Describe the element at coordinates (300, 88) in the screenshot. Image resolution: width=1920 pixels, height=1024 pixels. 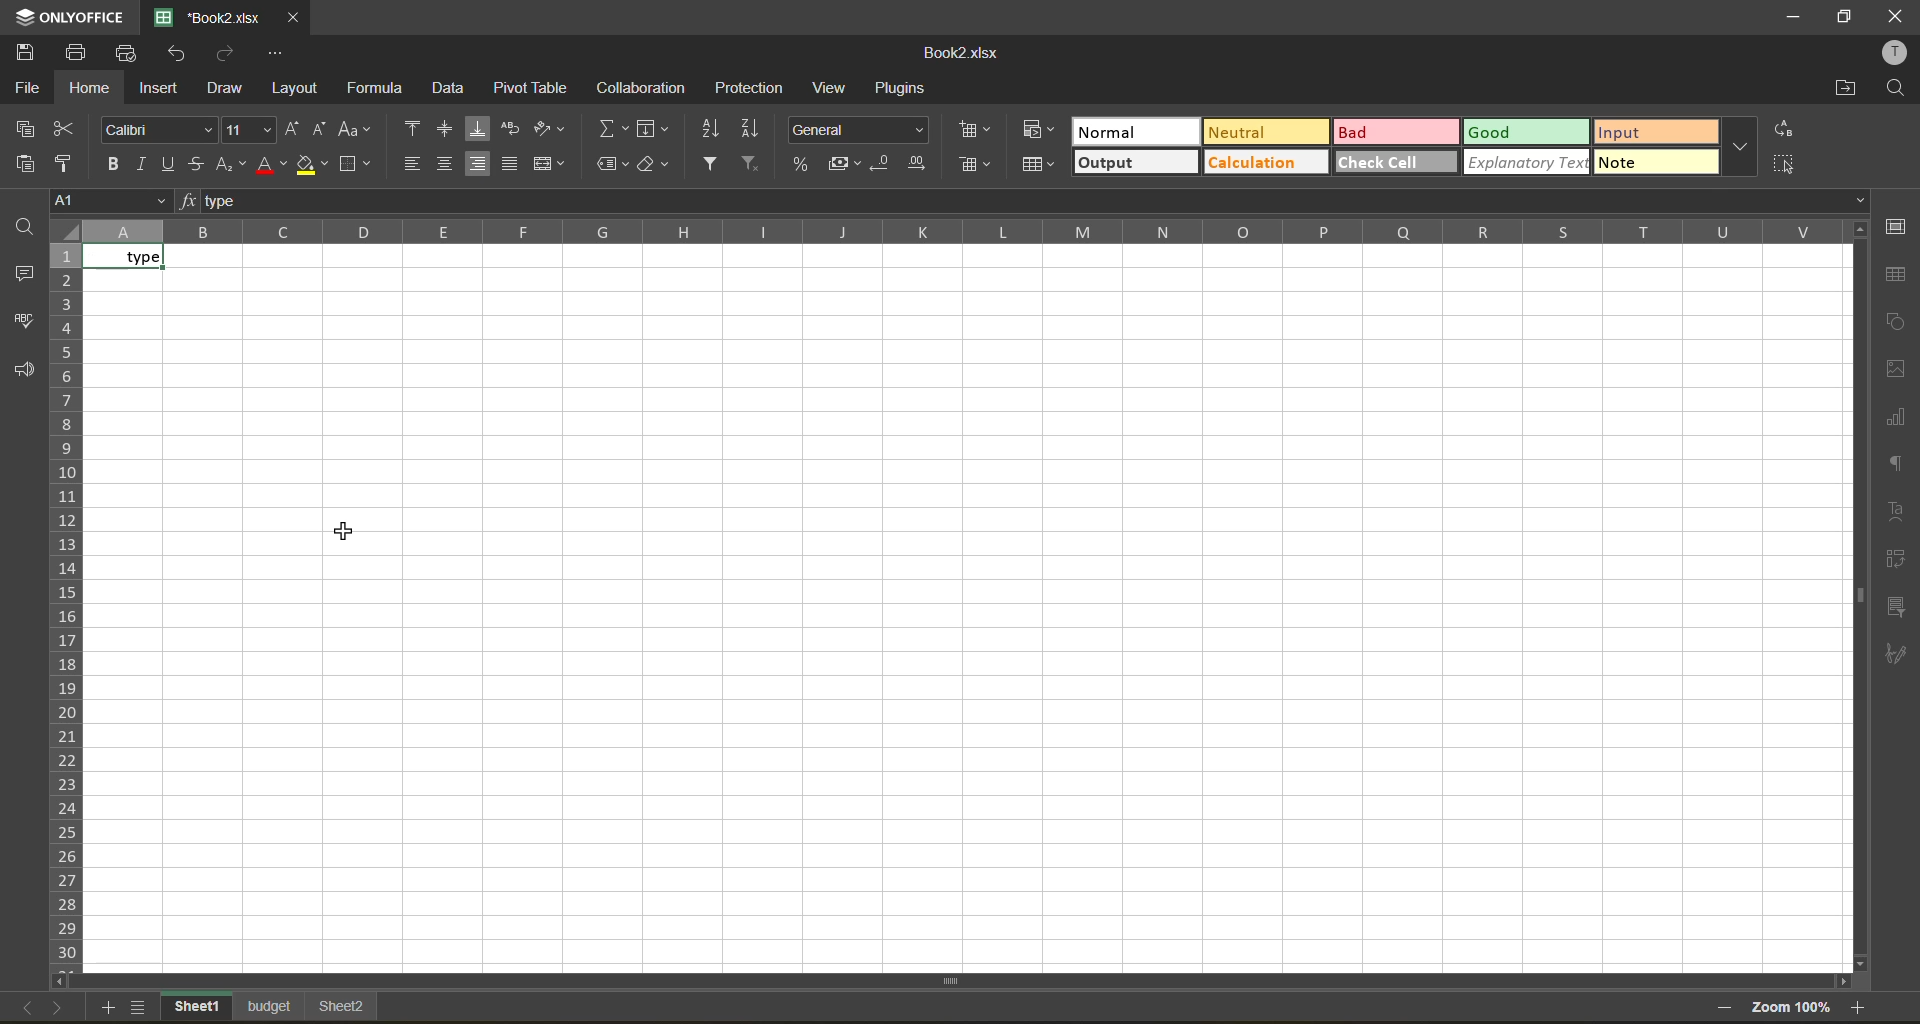
I see `layout` at that location.